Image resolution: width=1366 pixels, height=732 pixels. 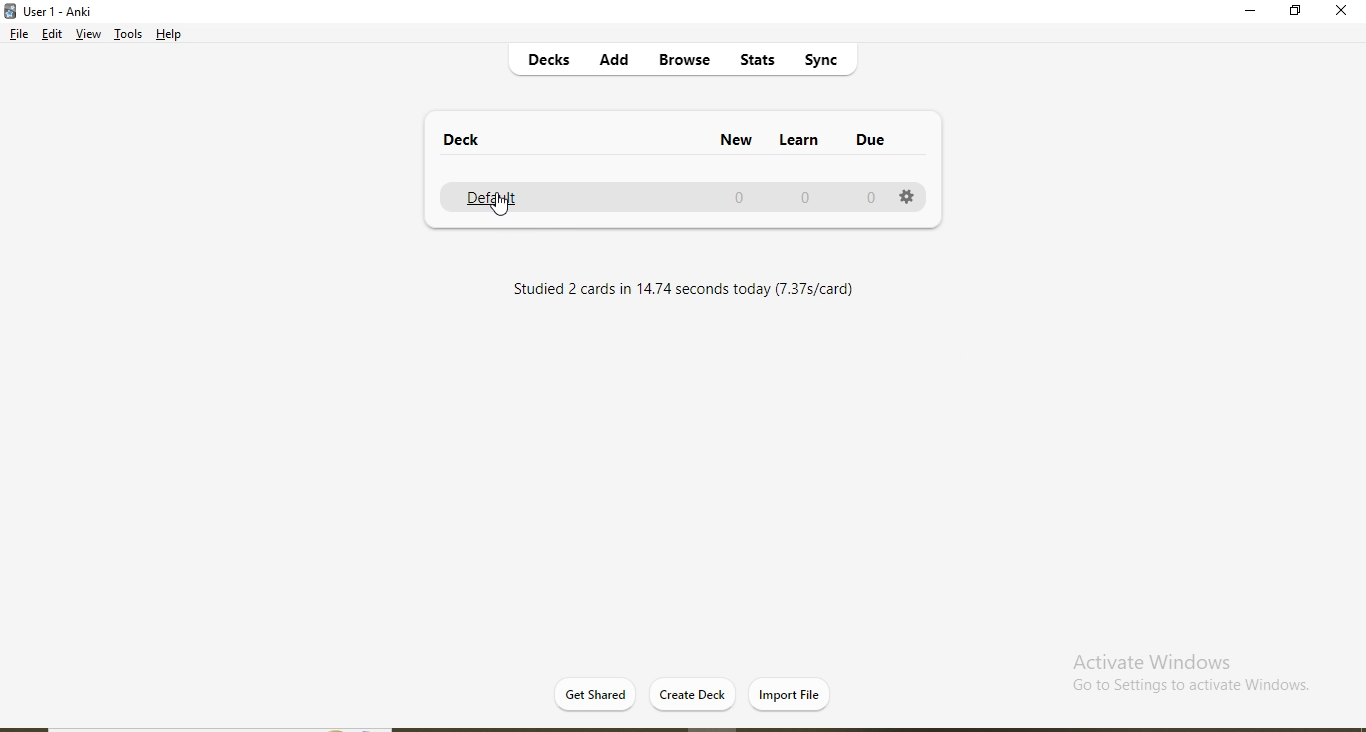 What do you see at coordinates (907, 200) in the screenshot?
I see `settings` at bounding box center [907, 200].